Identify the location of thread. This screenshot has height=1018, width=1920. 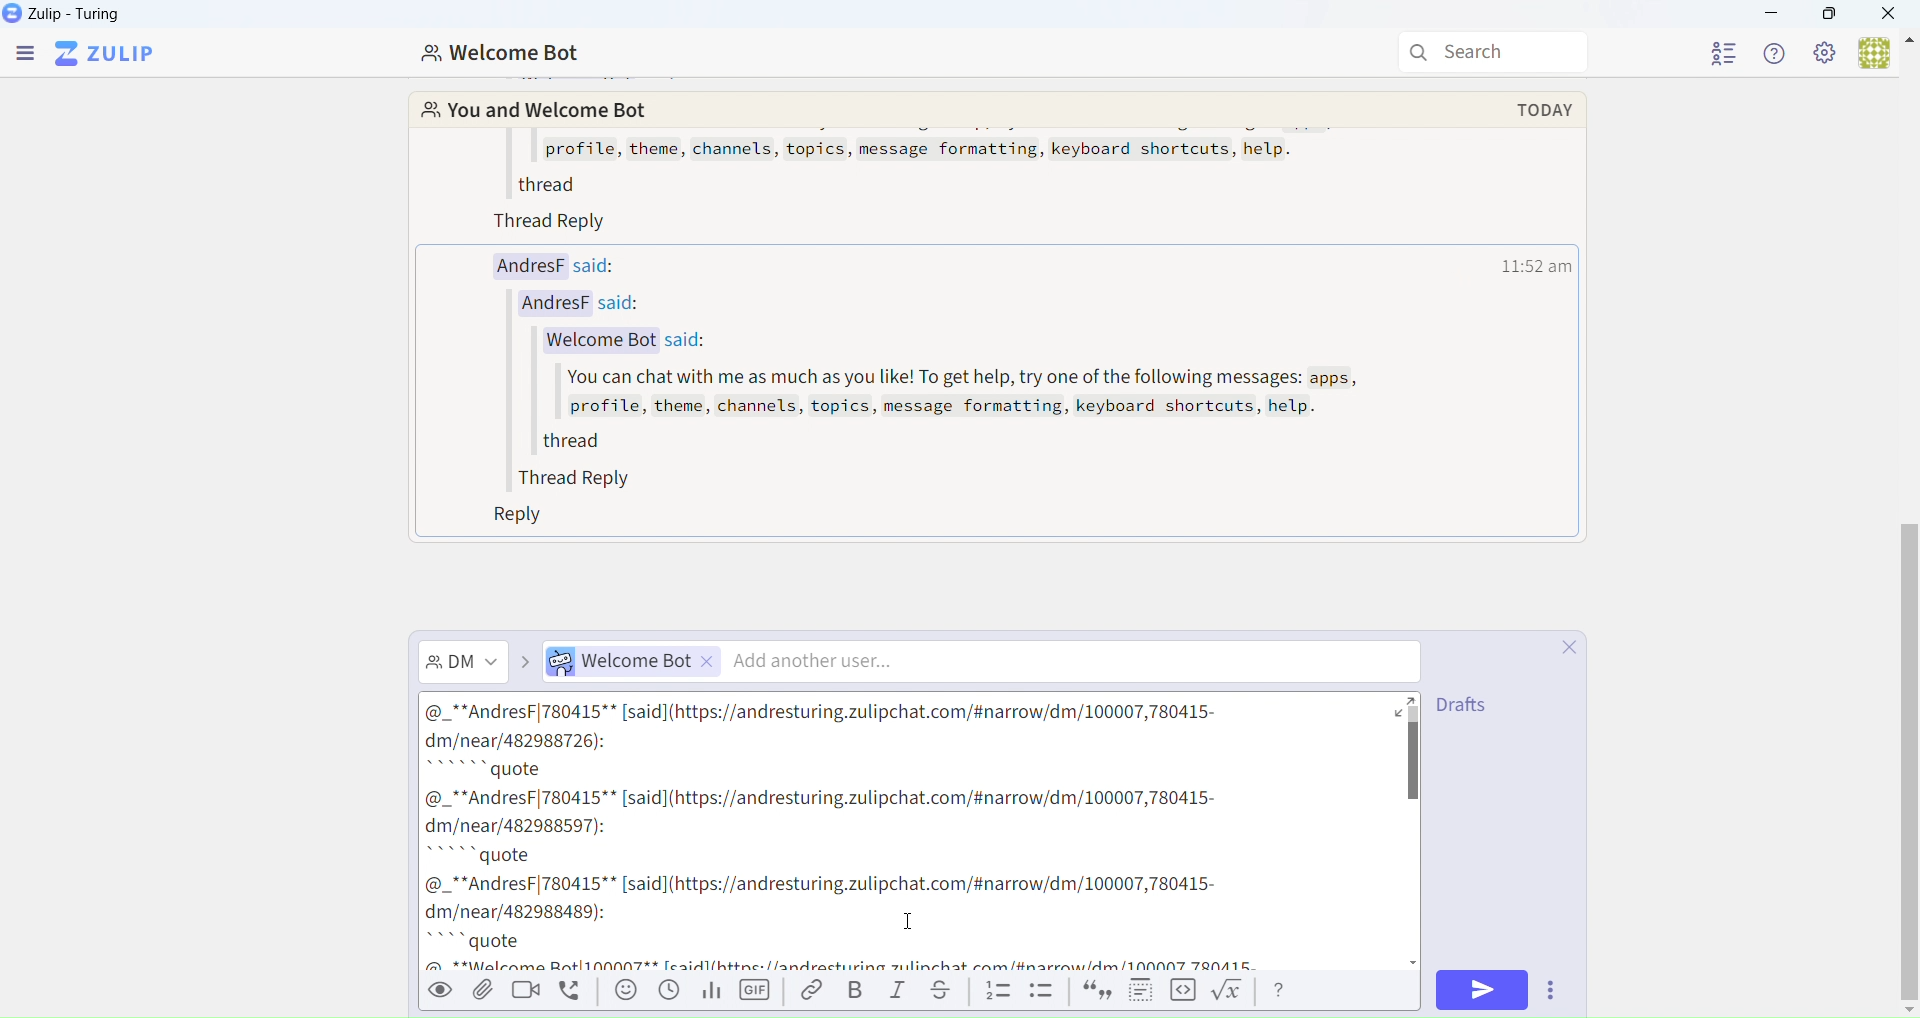
(541, 183).